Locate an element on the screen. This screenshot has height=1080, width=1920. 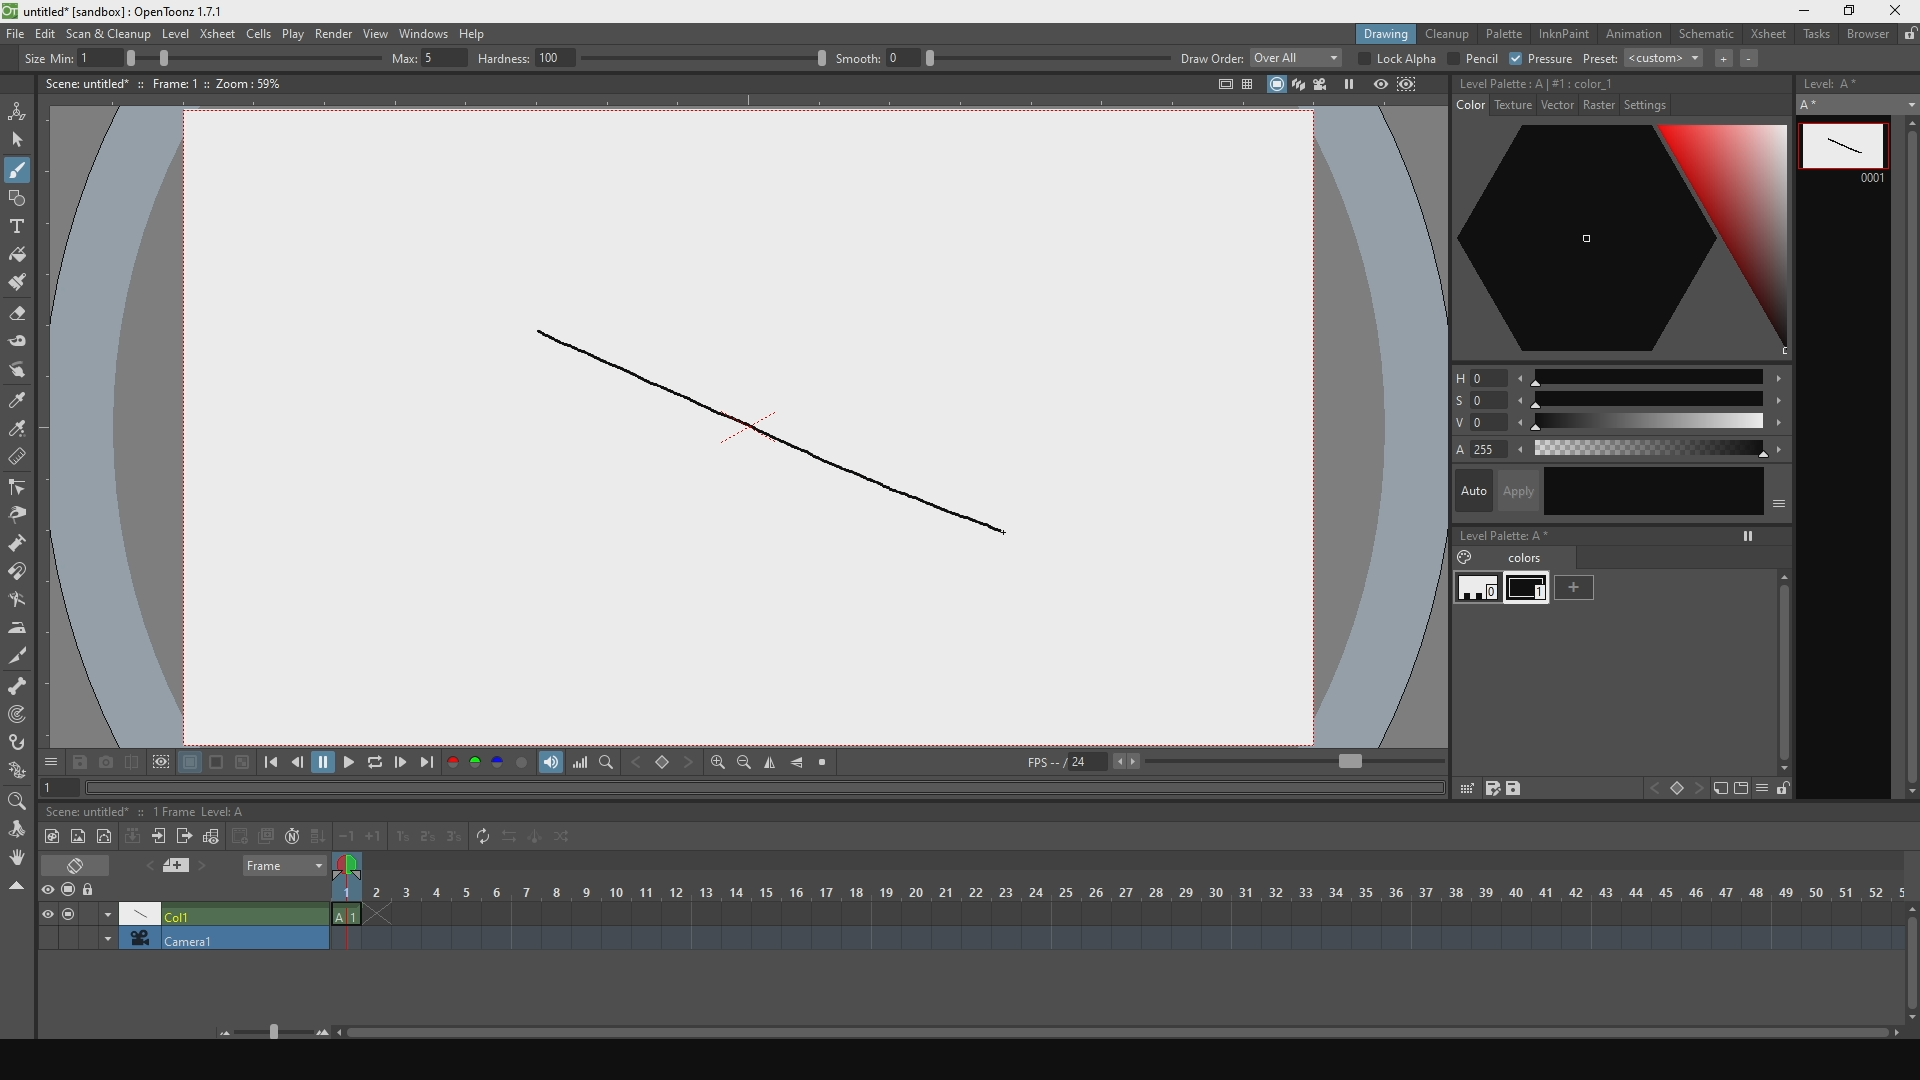
align vertically is located at coordinates (773, 762).